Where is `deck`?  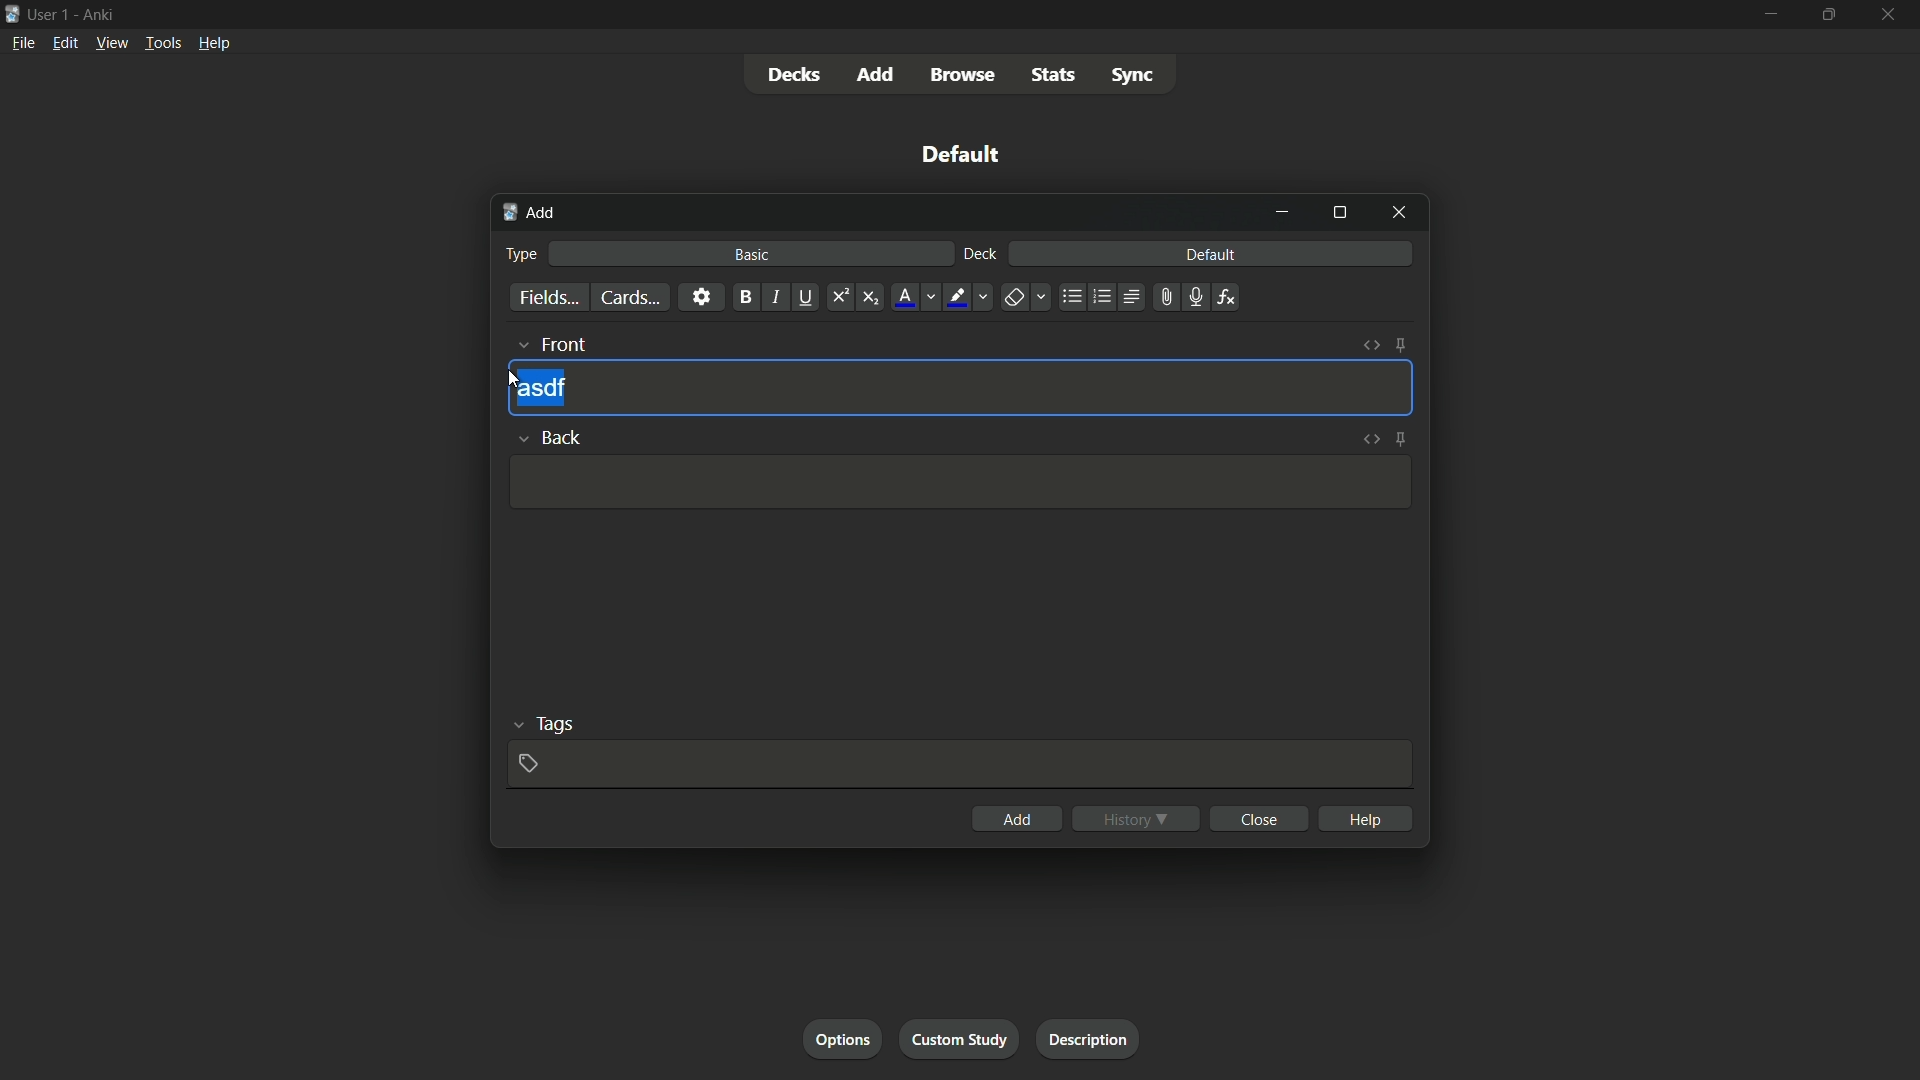 deck is located at coordinates (981, 255).